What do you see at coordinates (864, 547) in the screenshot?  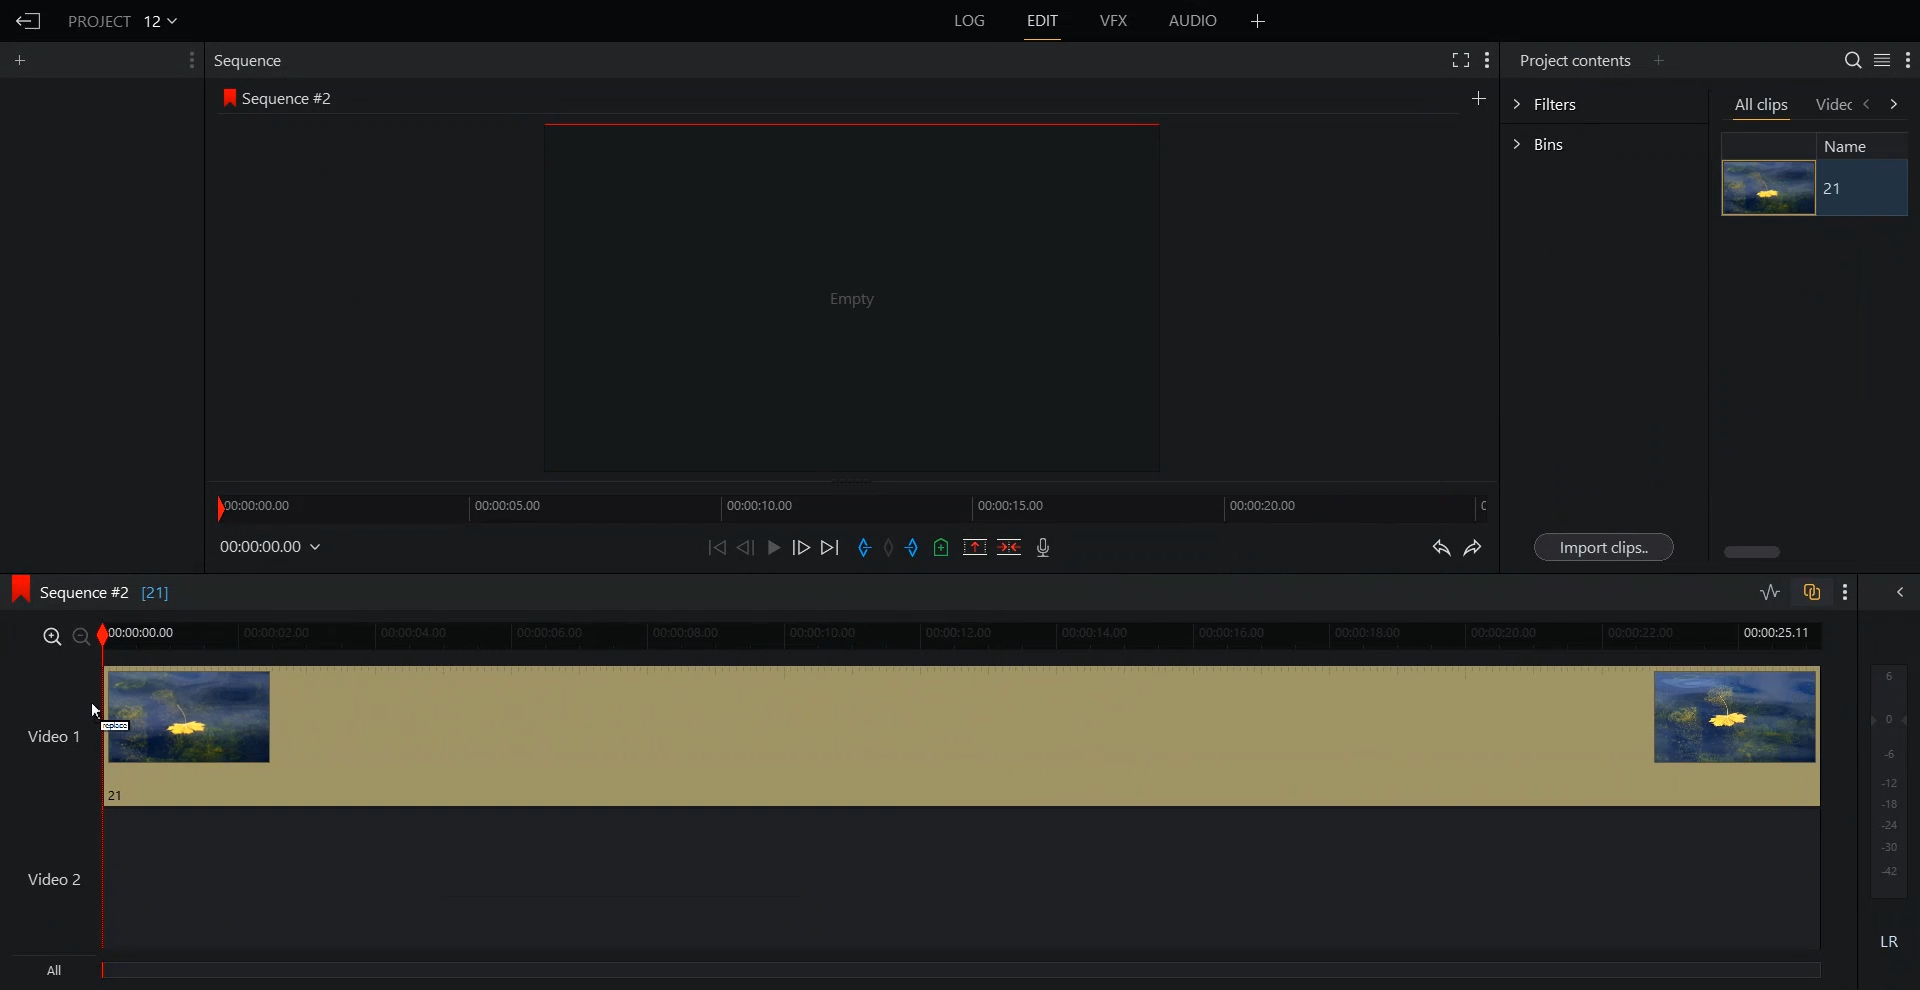 I see `Add an in Mark to current position` at bounding box center [864, 547].